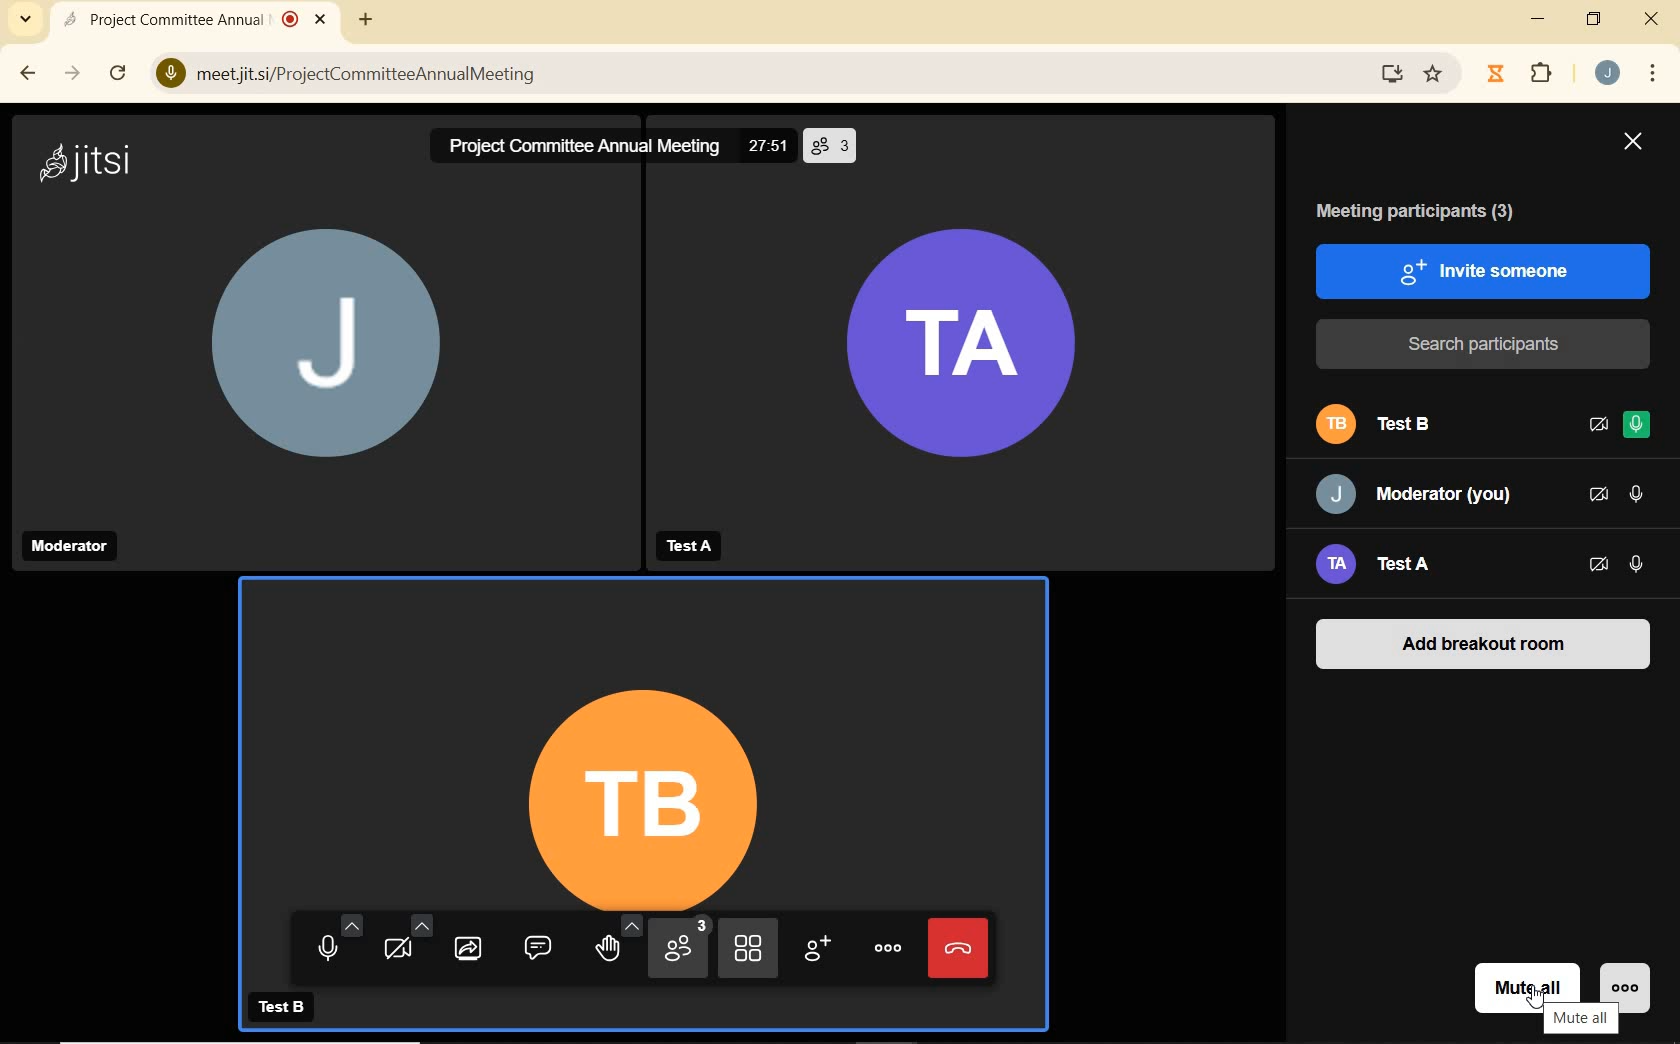  Describe the element at coordinates (887, 946) in the screenshot. I see `MORE ACTIONS` at that location.